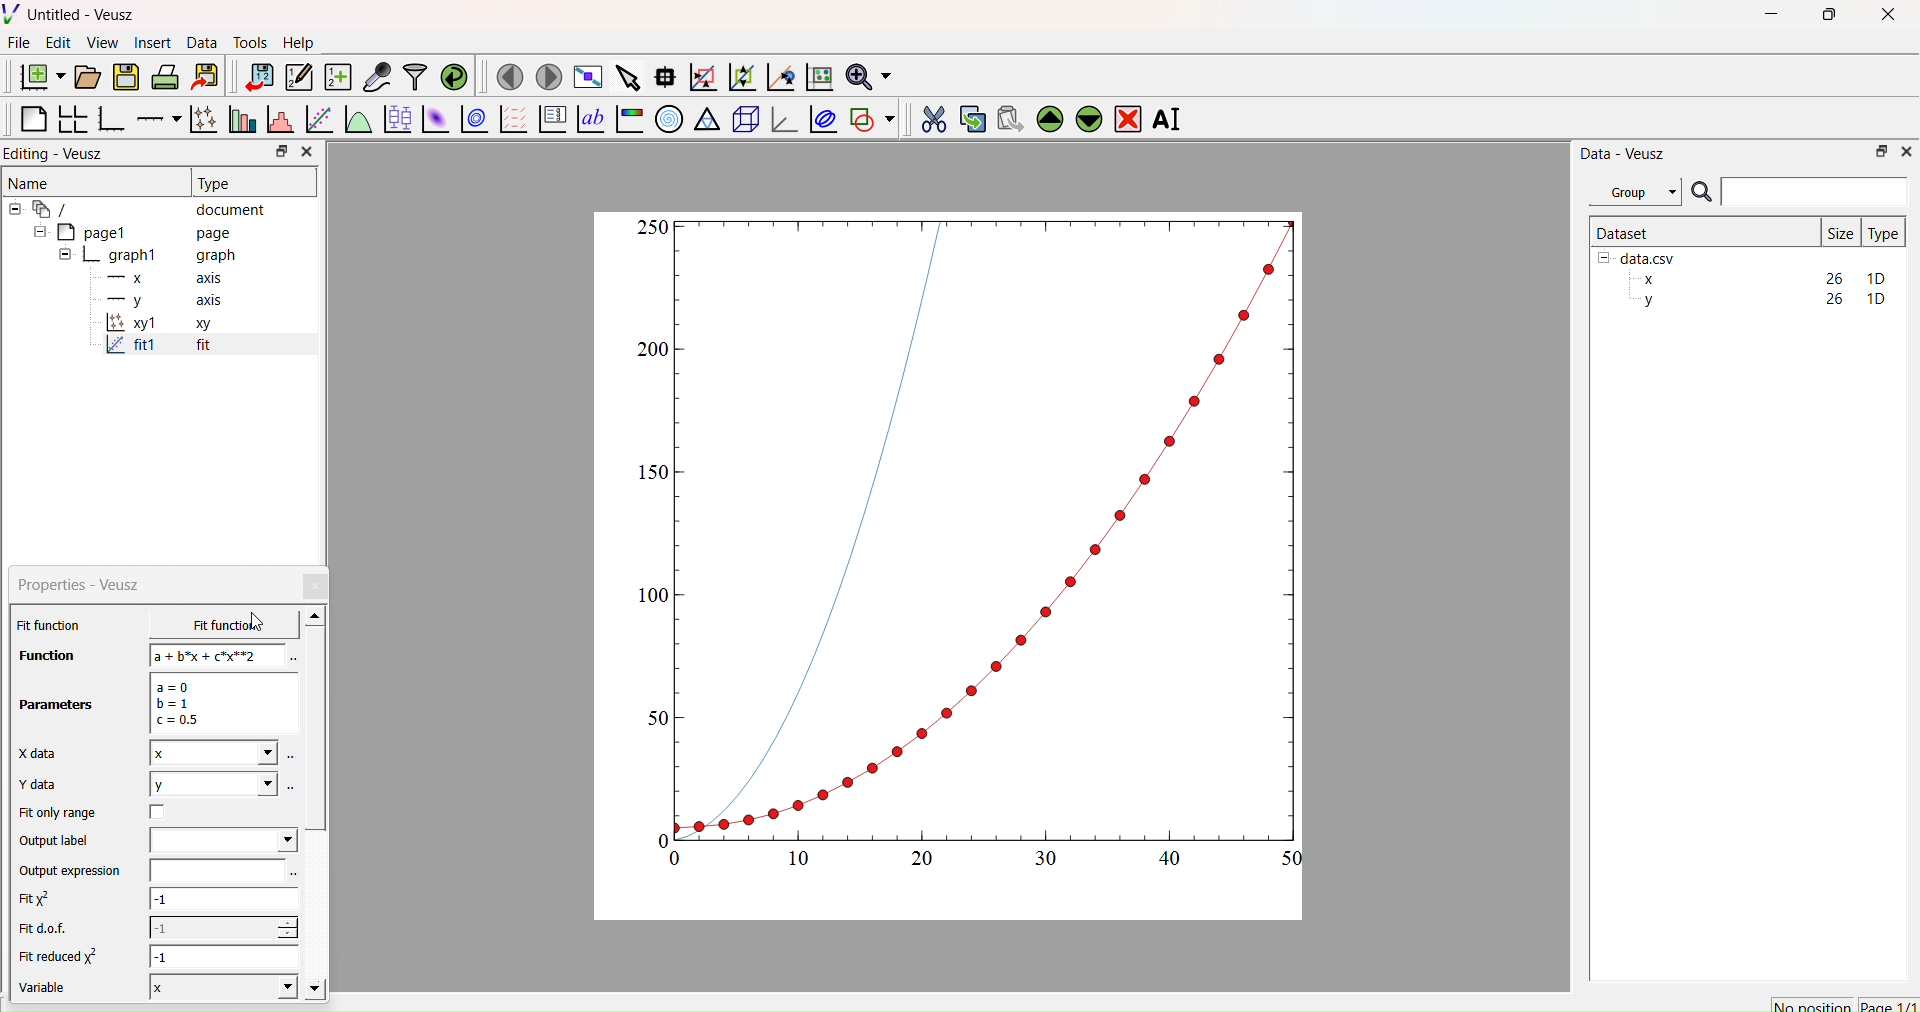 The width and height of the screenshot is (1920, 1012). What do you see at coordinates (627, 119) in the screenshot?
I see `Image color bar` at bounding box center [627, 119].